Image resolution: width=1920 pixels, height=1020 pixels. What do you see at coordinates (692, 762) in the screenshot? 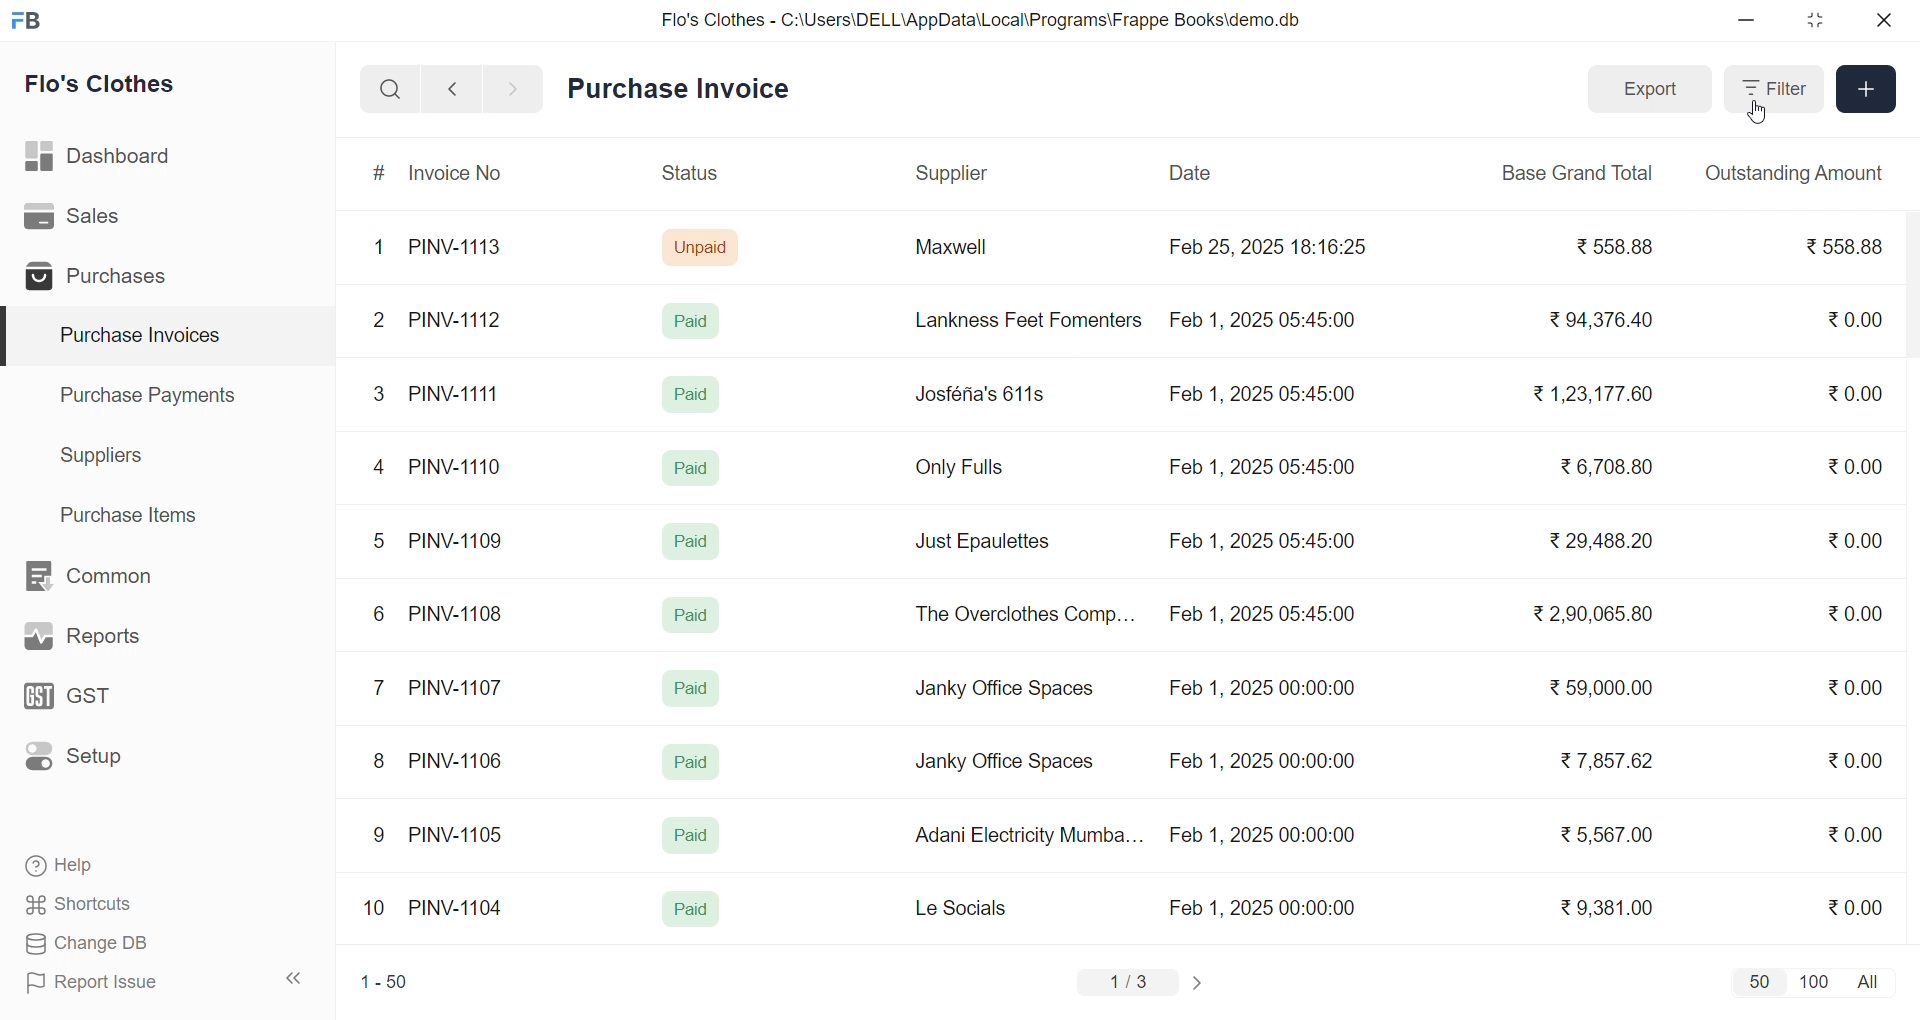
I see `Paid` at bounding box center [692, 762].